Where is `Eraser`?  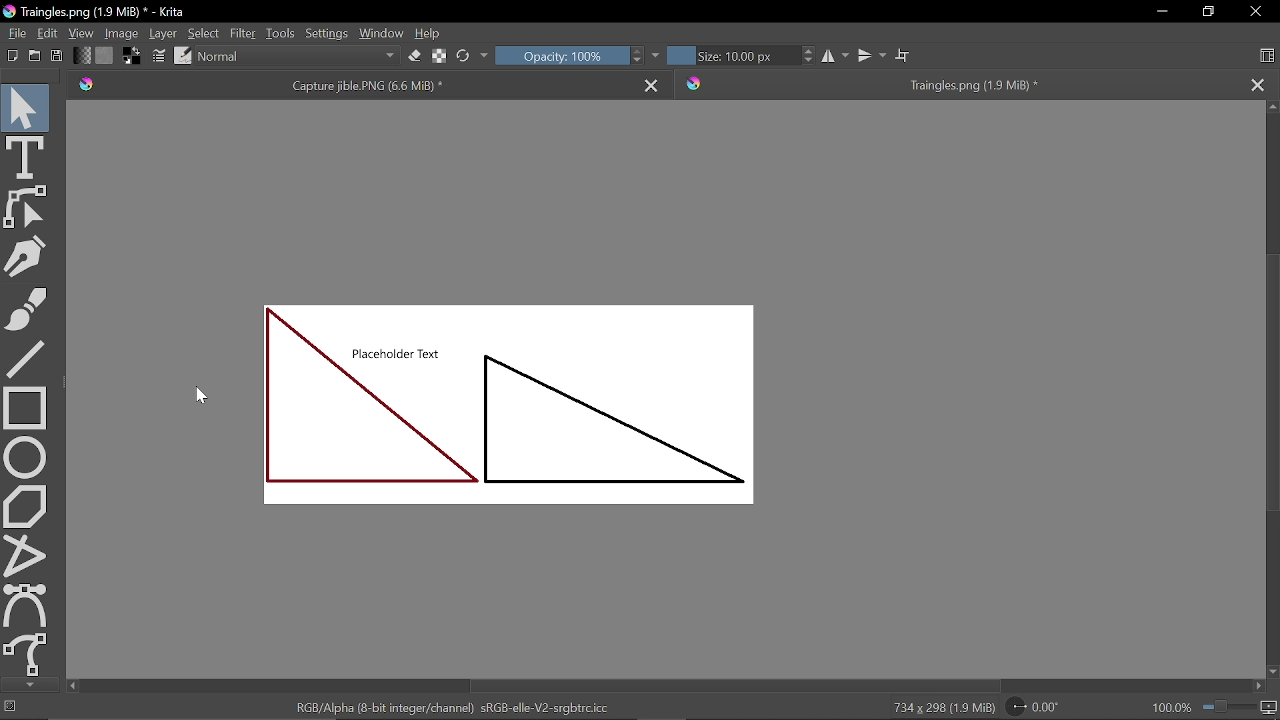 Eraser is located at coordinates (412, 57).